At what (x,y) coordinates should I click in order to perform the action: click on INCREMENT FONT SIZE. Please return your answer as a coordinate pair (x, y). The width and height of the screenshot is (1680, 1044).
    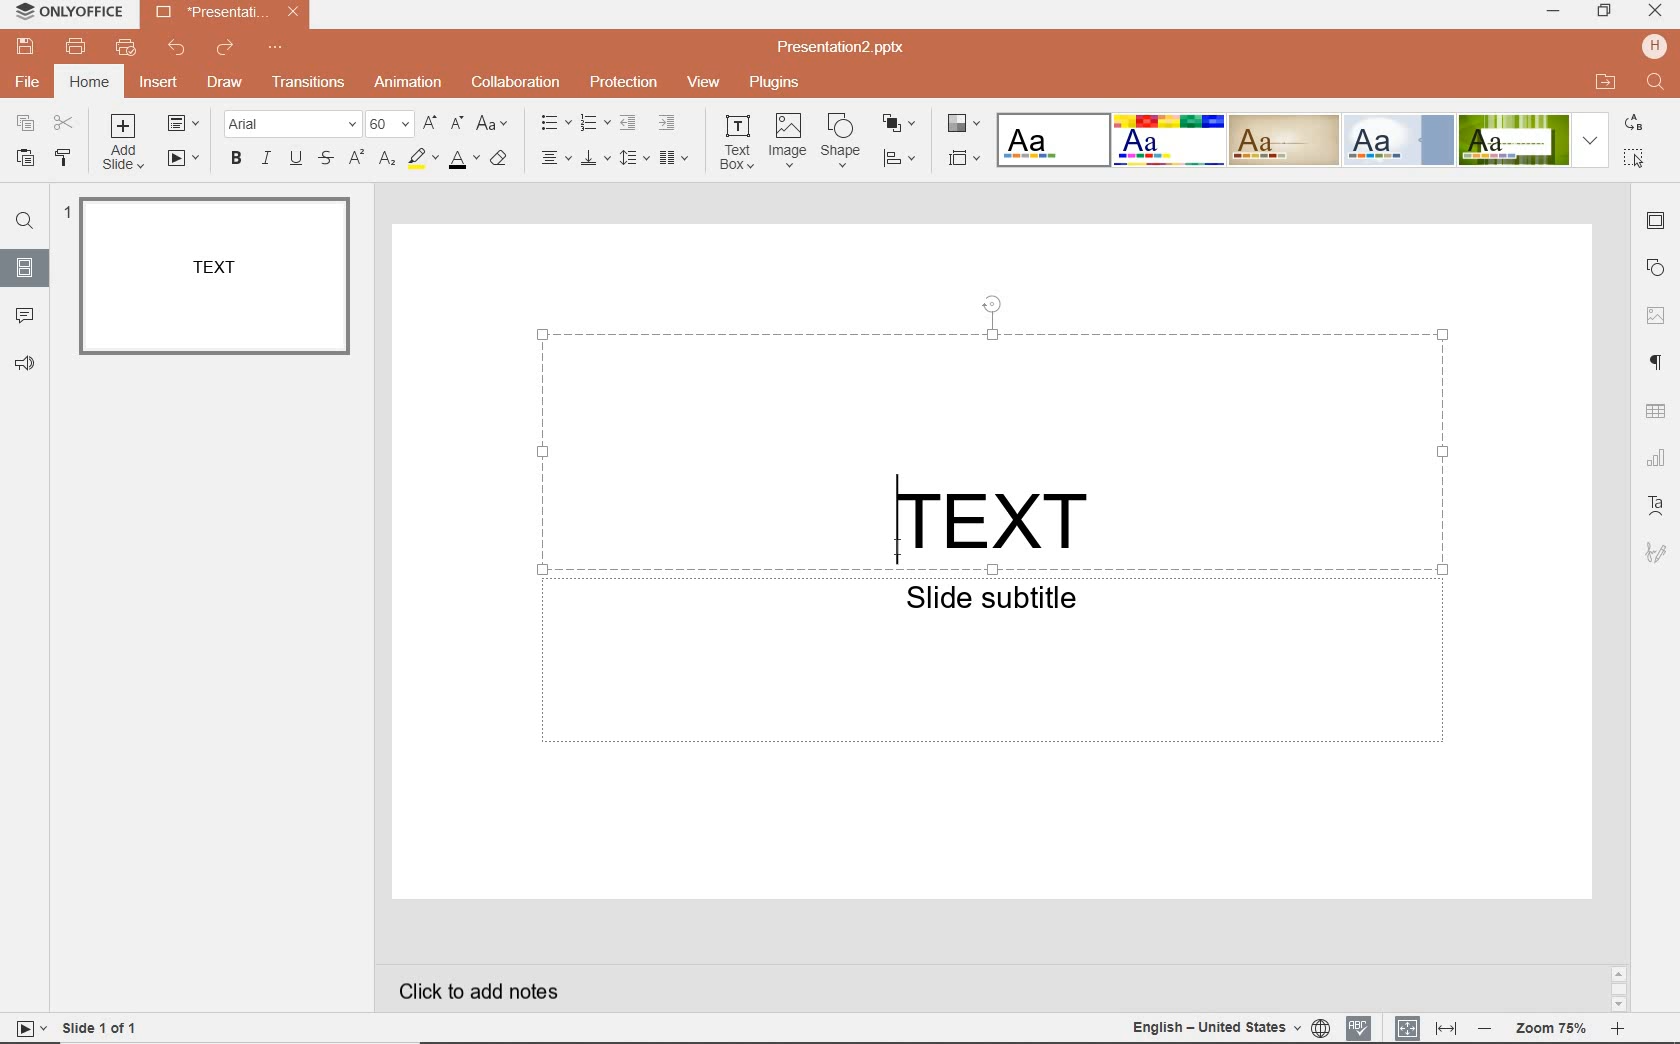
    Looking at the image, I should click on (430, 124).